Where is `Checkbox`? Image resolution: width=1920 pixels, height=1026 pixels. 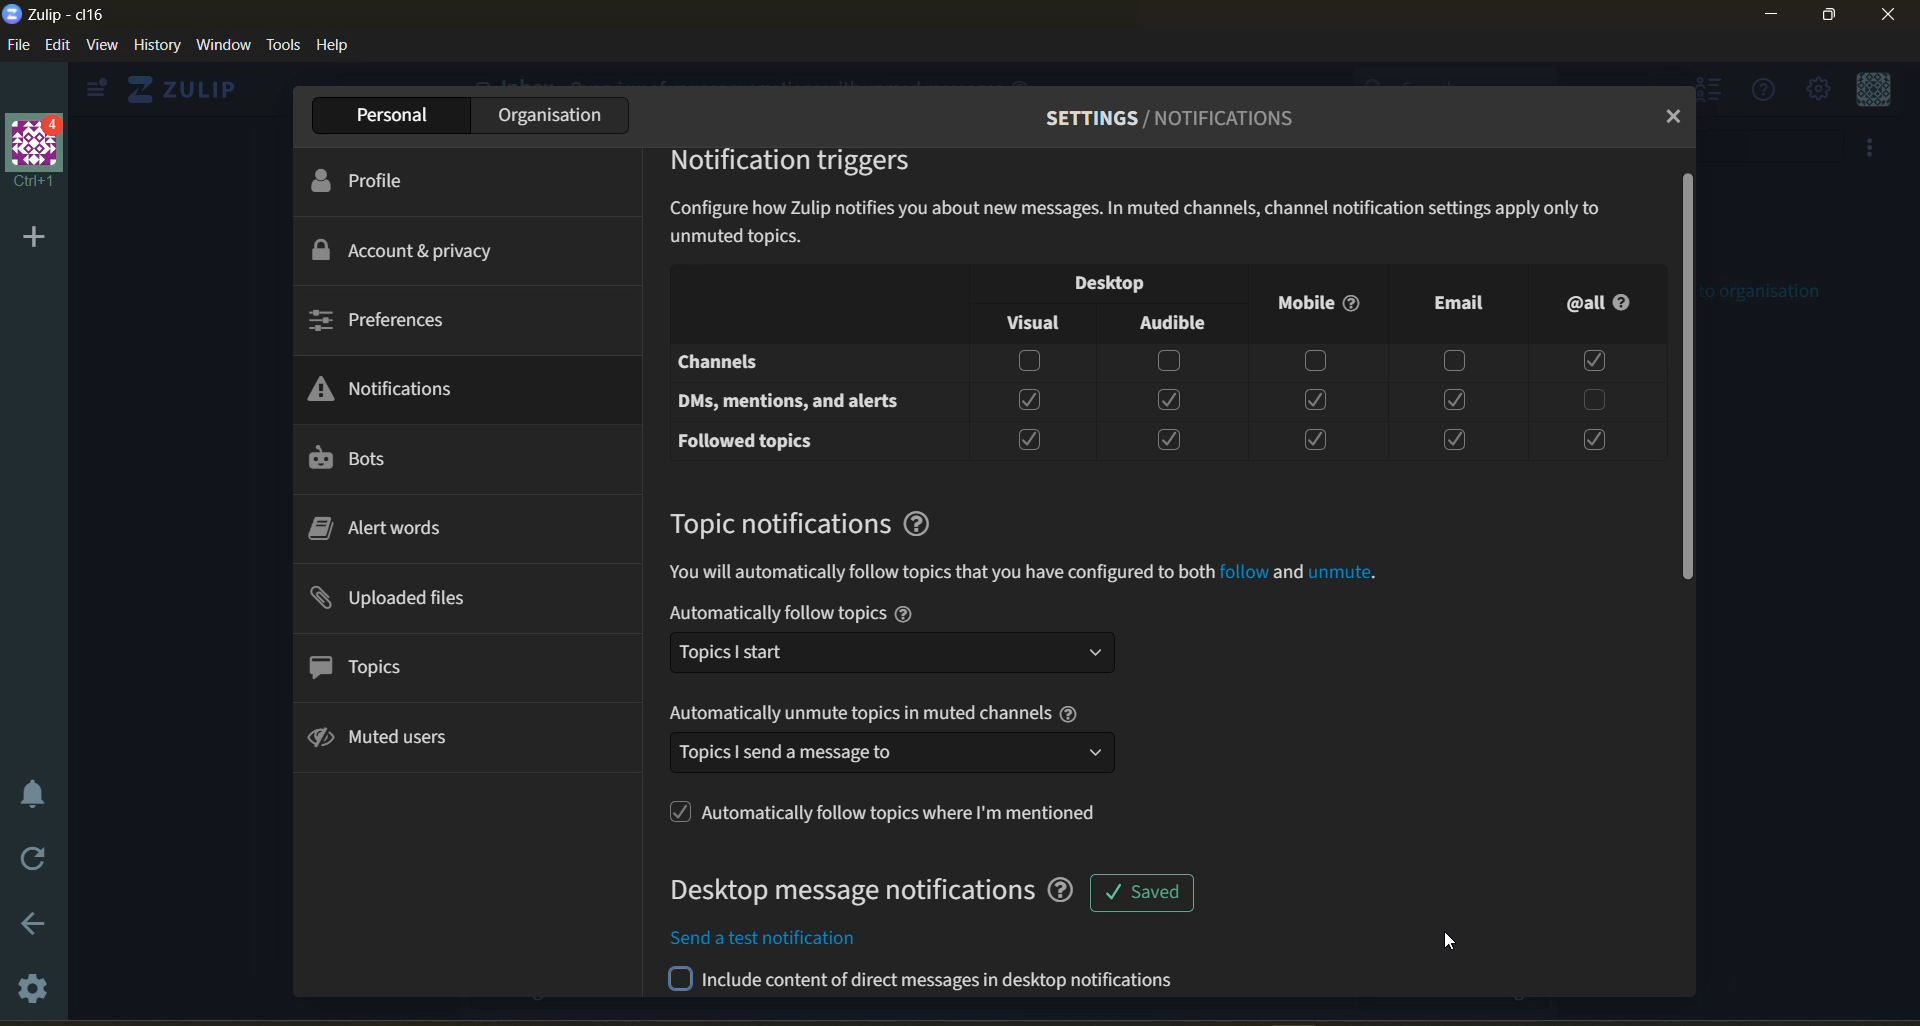 Checkbox is located at coordinates (1455, 399).